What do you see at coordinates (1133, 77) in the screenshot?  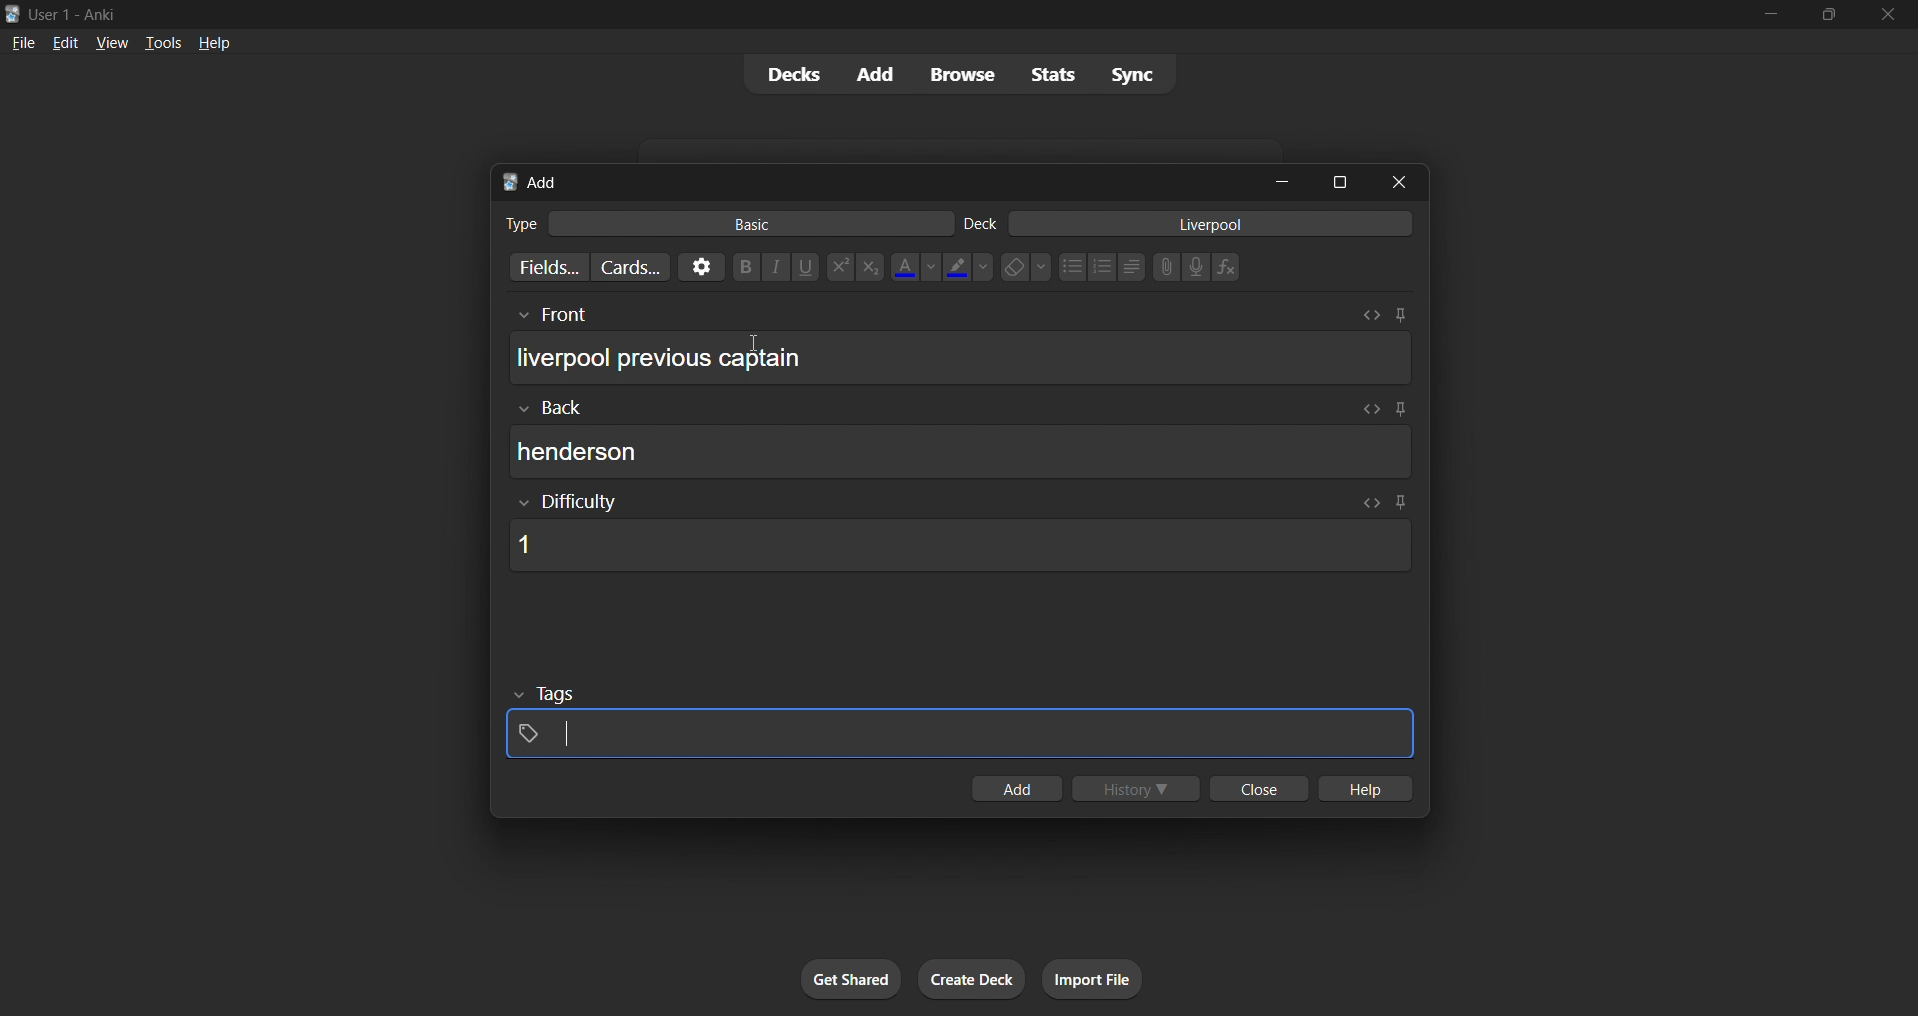 I see `sync` at bounding box center [1133, 77].